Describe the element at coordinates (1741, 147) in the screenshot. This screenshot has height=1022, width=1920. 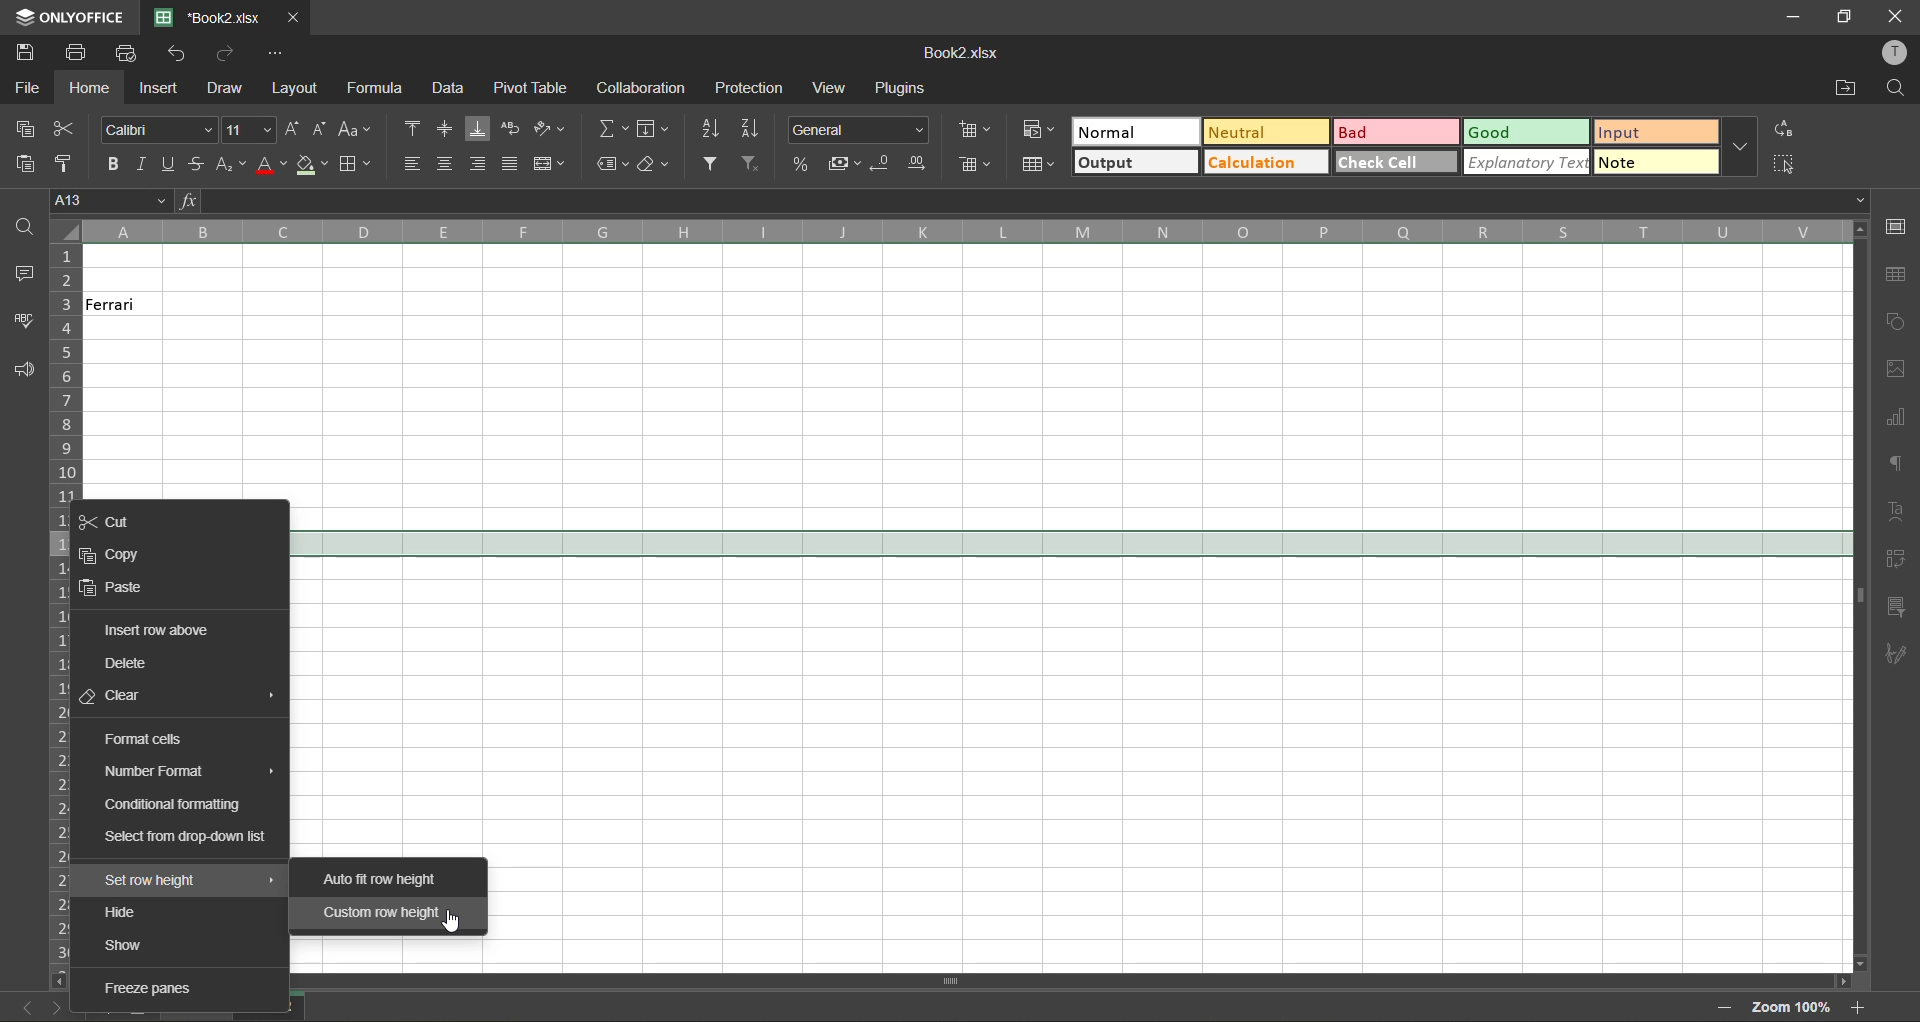
I see `more options` at that location.